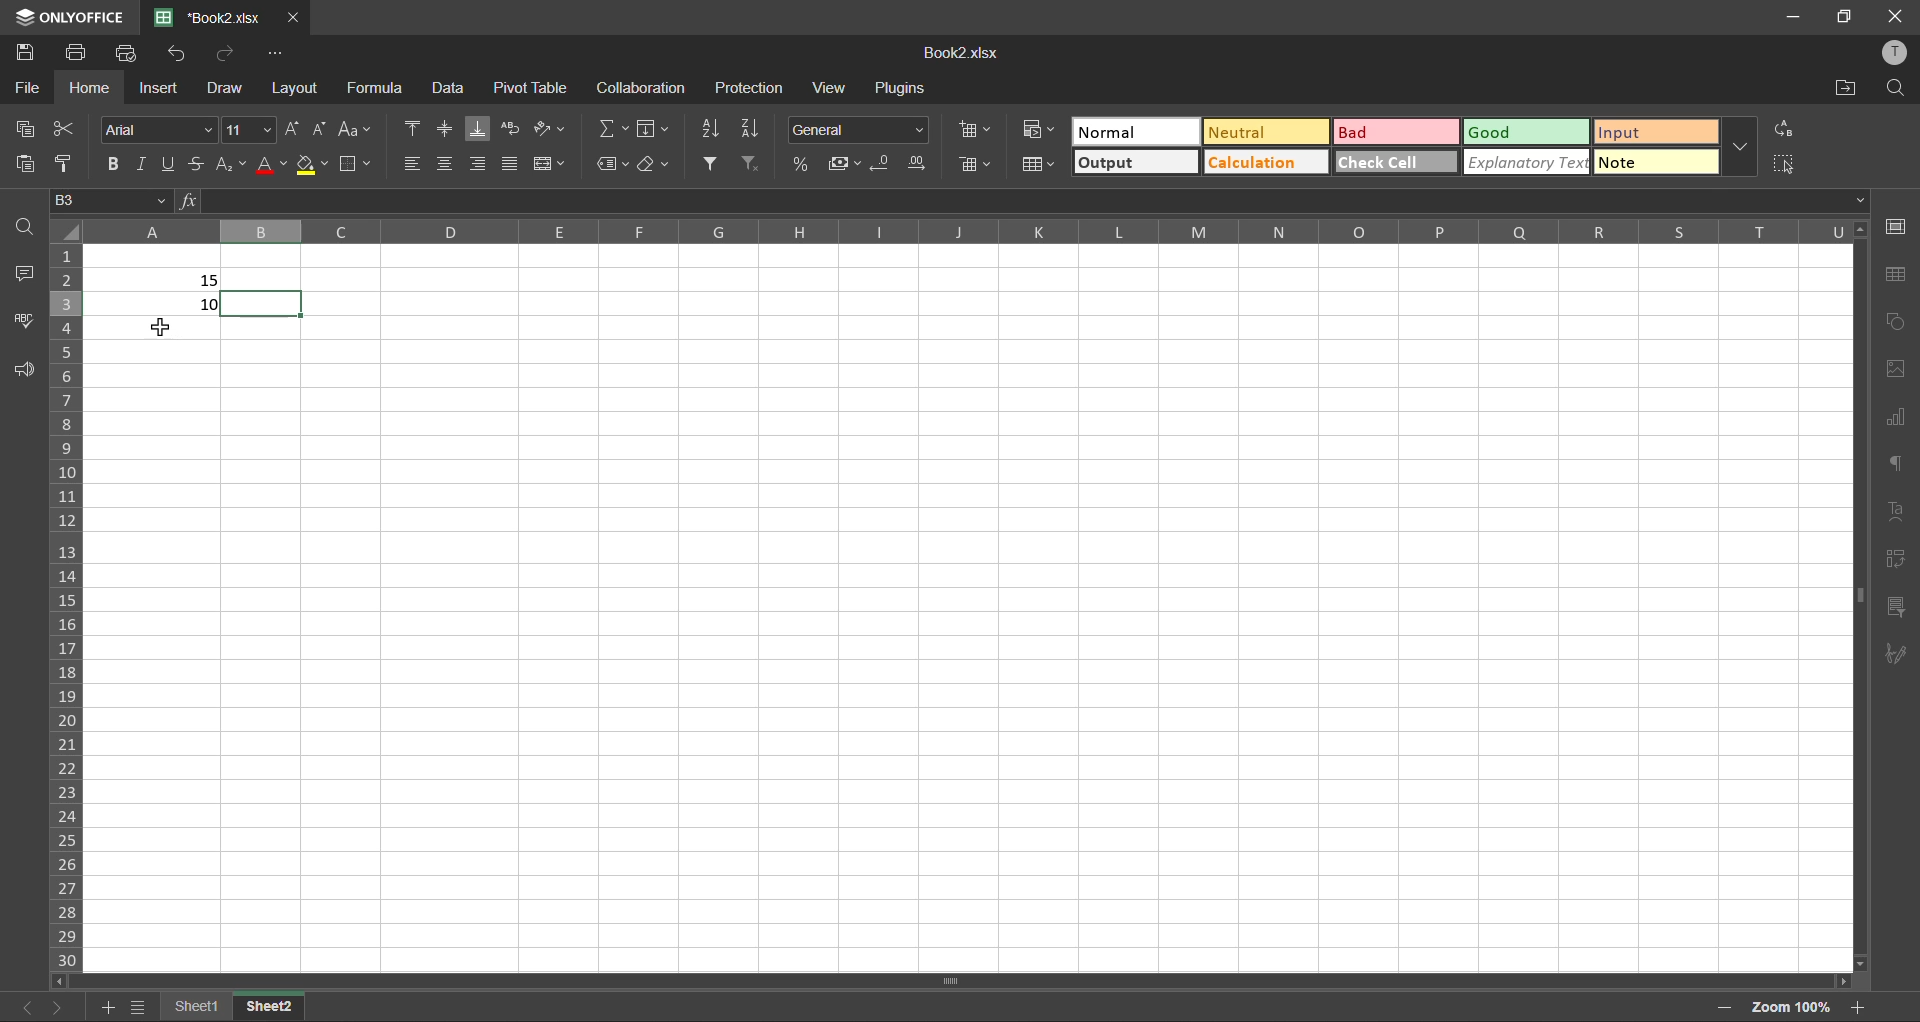 This screenshot has height=1022, width=1920. Describe the element at coordinates (615, 128) in the screenshot. I see `summation` at that location.